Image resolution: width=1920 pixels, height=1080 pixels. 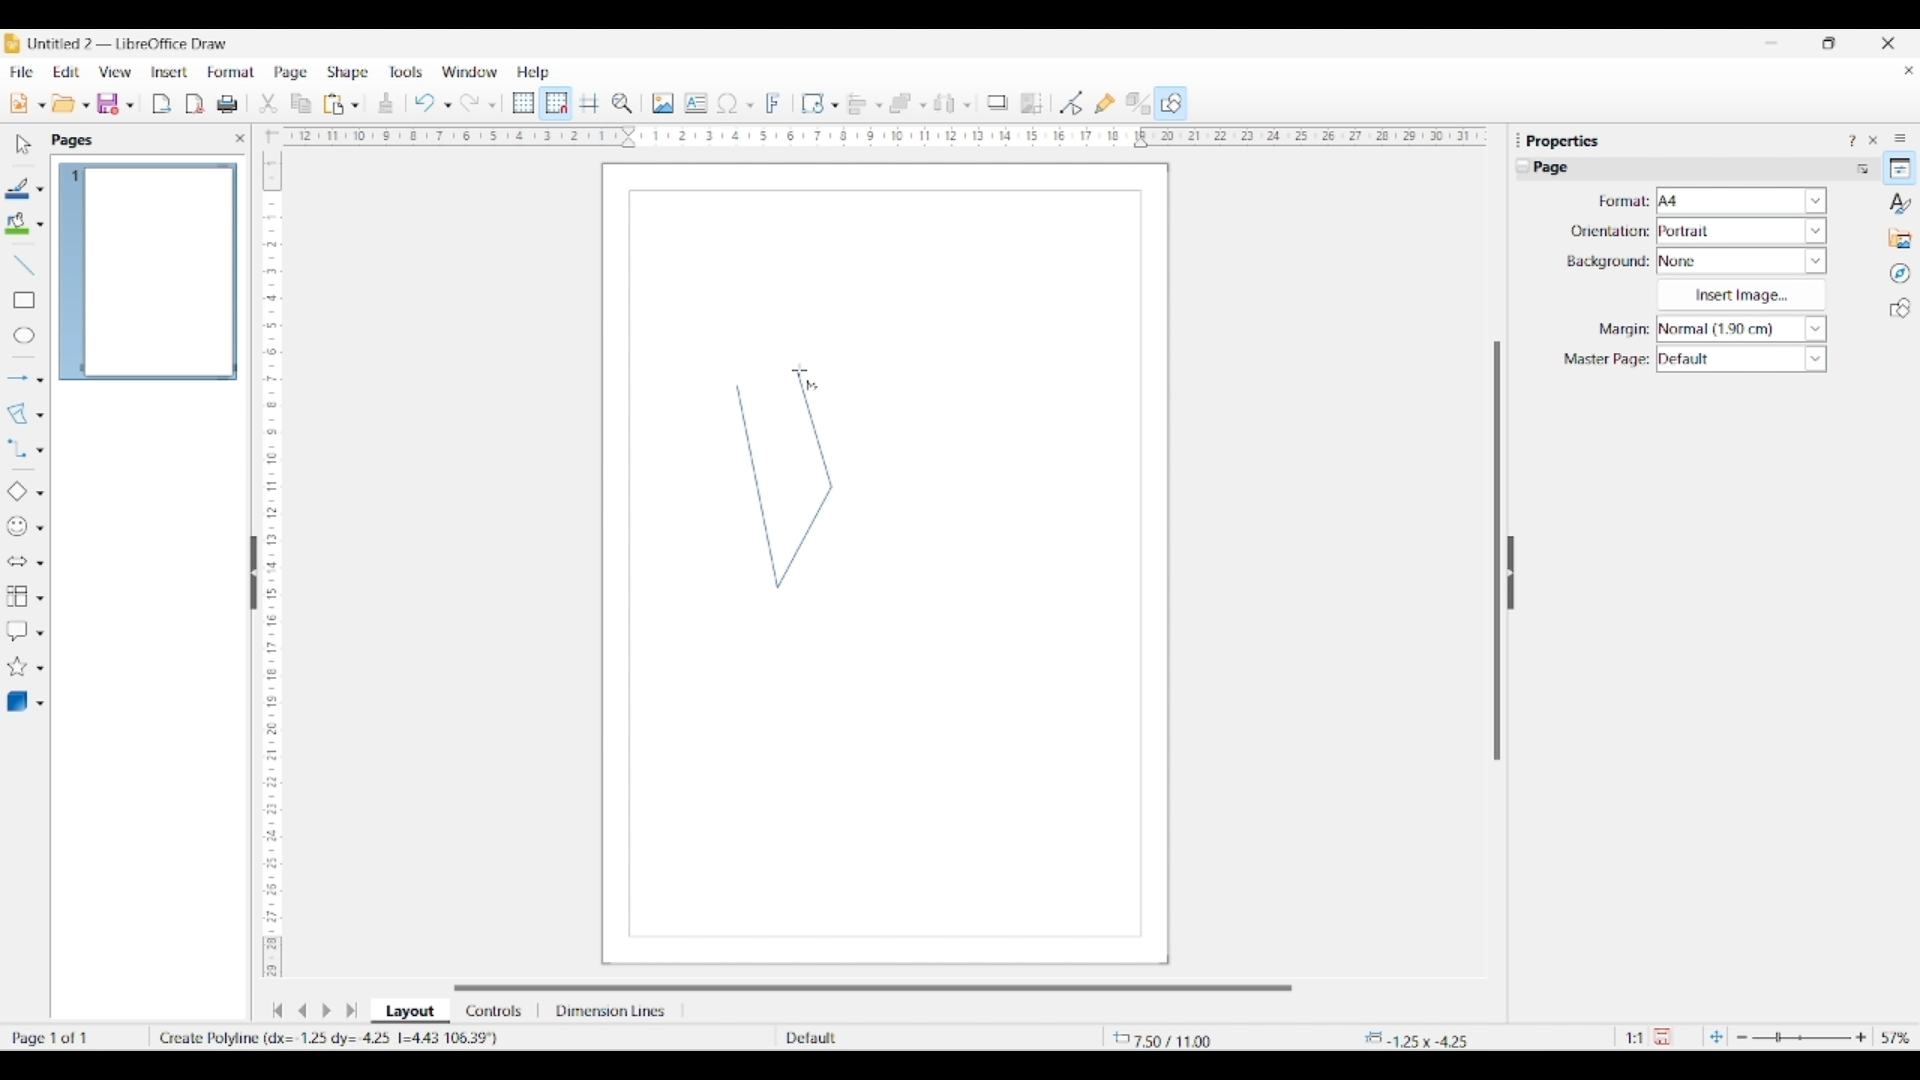 What do you see at coordinates (16, 492) in the screenshot?
I see `Selected basic shape` at bounding box center [16, 492].